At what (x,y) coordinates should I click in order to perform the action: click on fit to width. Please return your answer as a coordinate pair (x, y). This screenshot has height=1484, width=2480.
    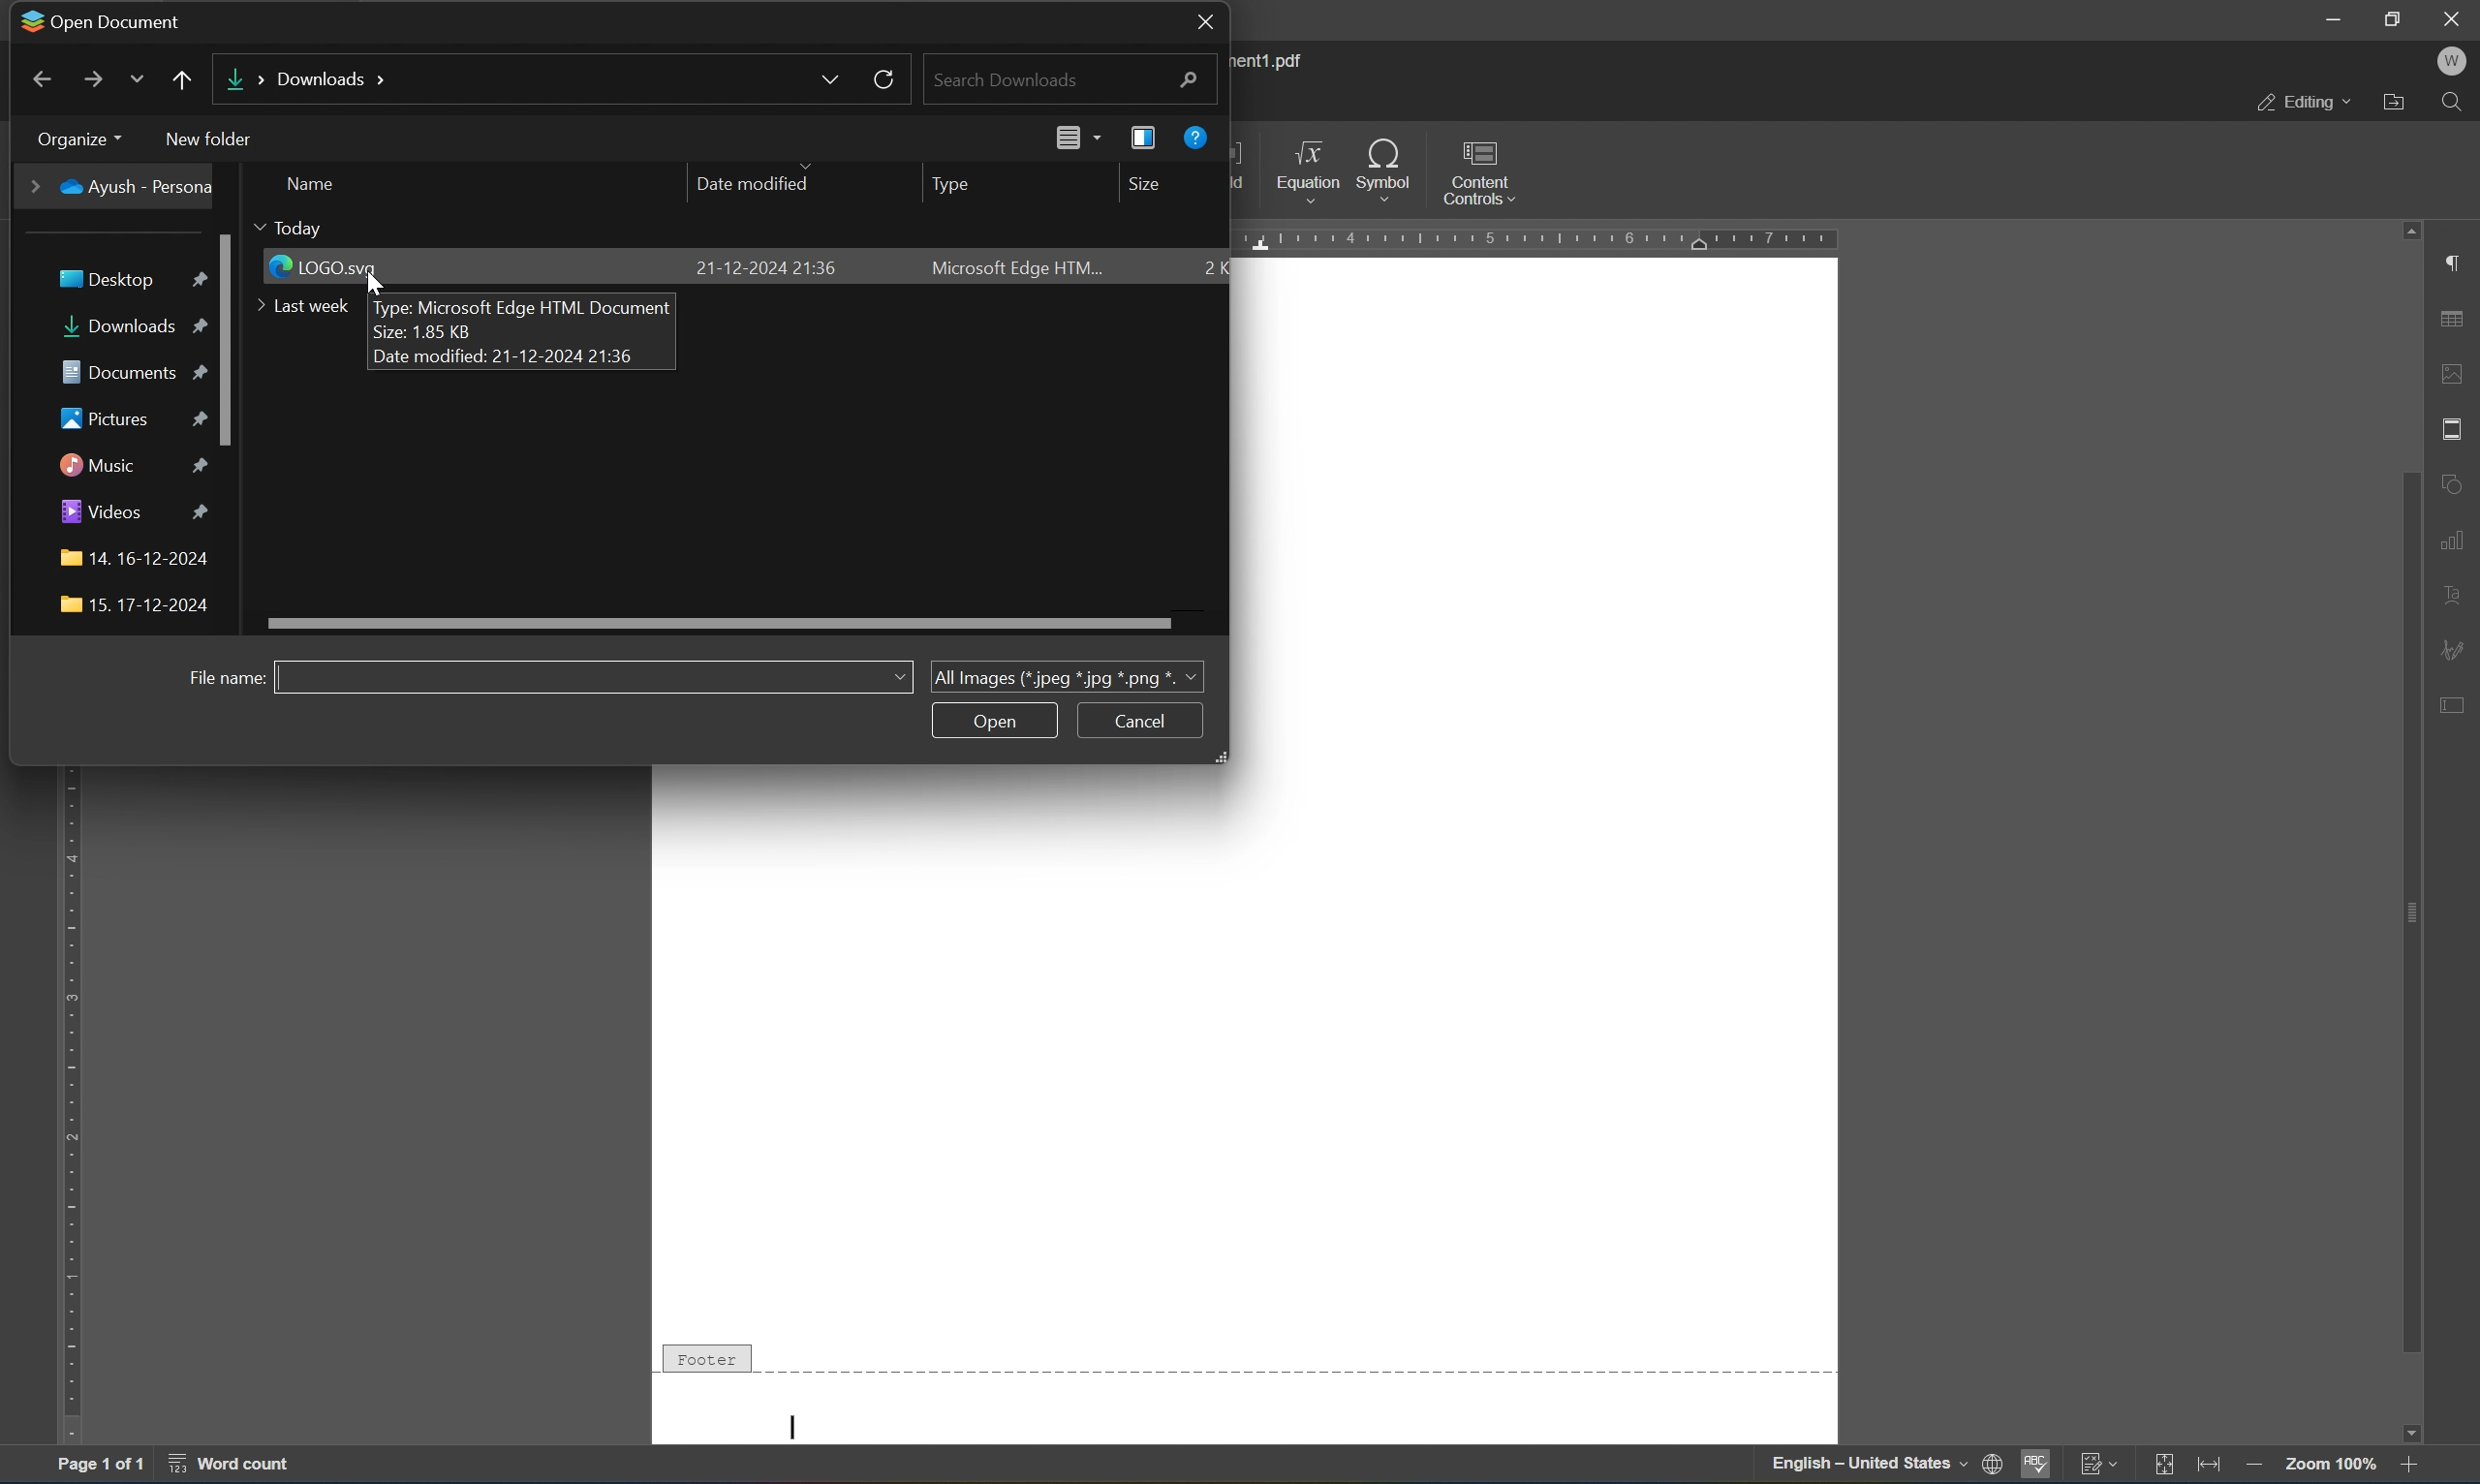
    Looking at the image, I should click on (2209, 1466).